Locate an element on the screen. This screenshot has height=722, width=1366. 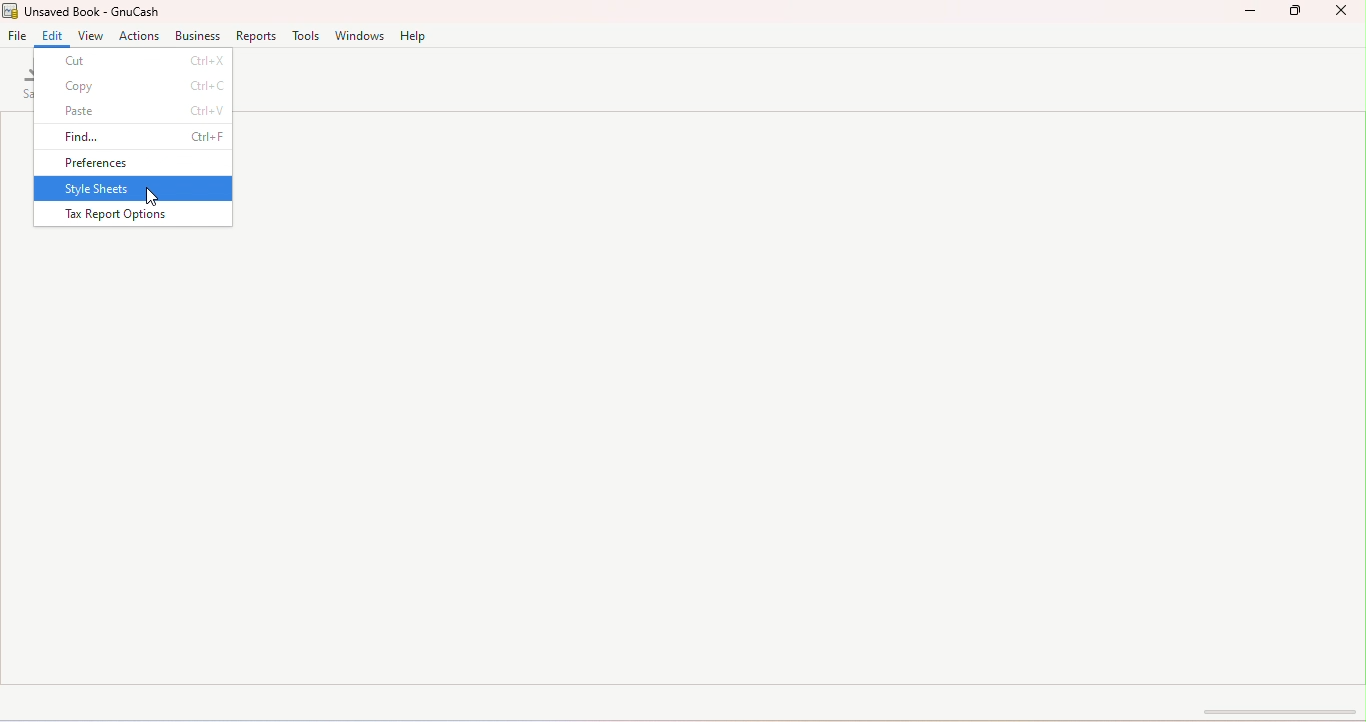
Edit is located at coordinates (51, 38).